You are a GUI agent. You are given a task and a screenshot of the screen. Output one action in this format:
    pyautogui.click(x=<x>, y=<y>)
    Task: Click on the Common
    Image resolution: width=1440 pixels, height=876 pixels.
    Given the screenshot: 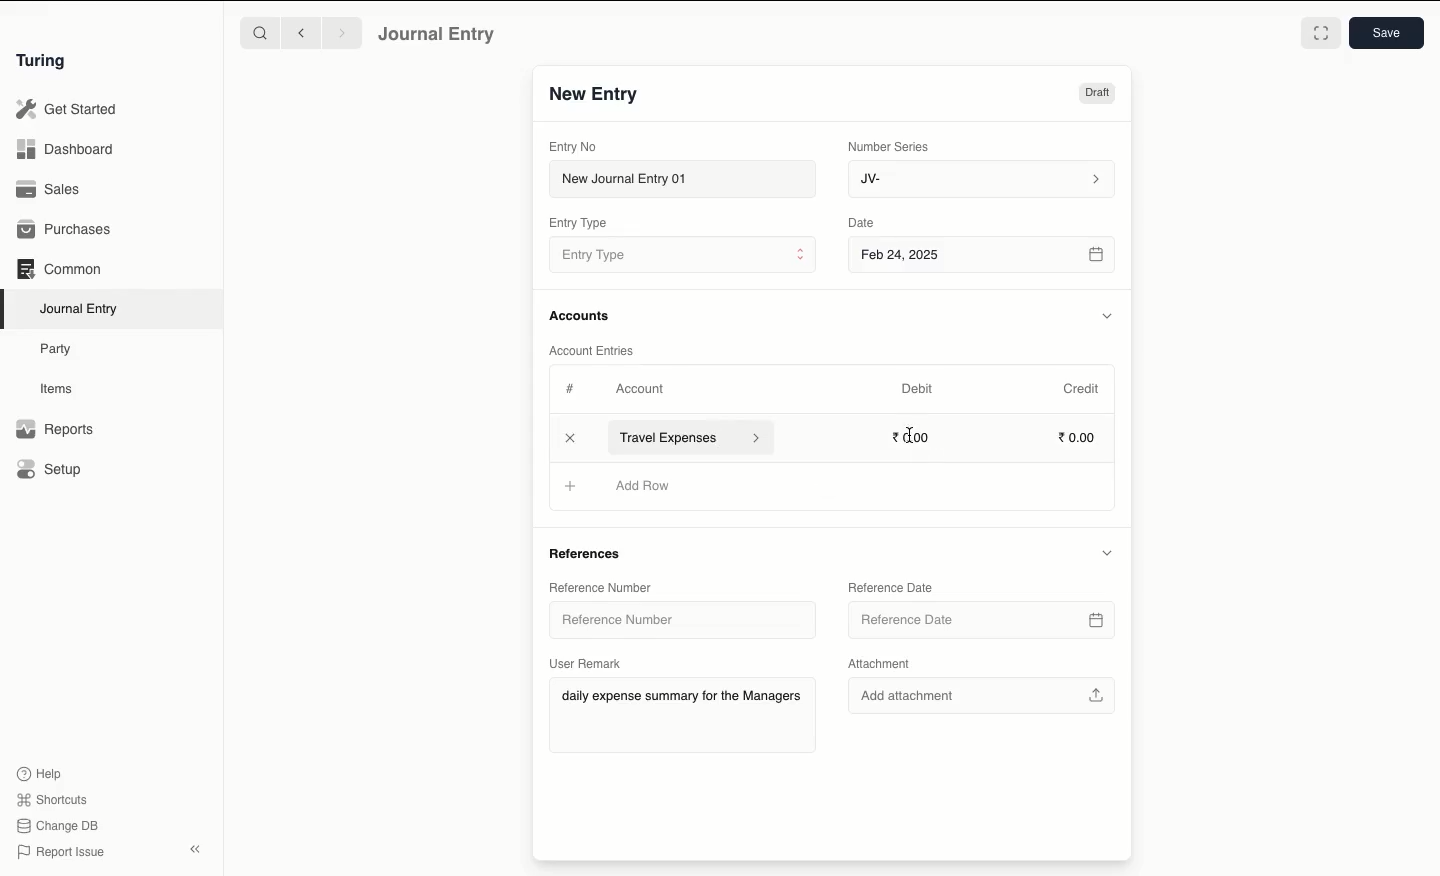 What is the action you would take?
    pyautogui.click(x=61, y=269)
    